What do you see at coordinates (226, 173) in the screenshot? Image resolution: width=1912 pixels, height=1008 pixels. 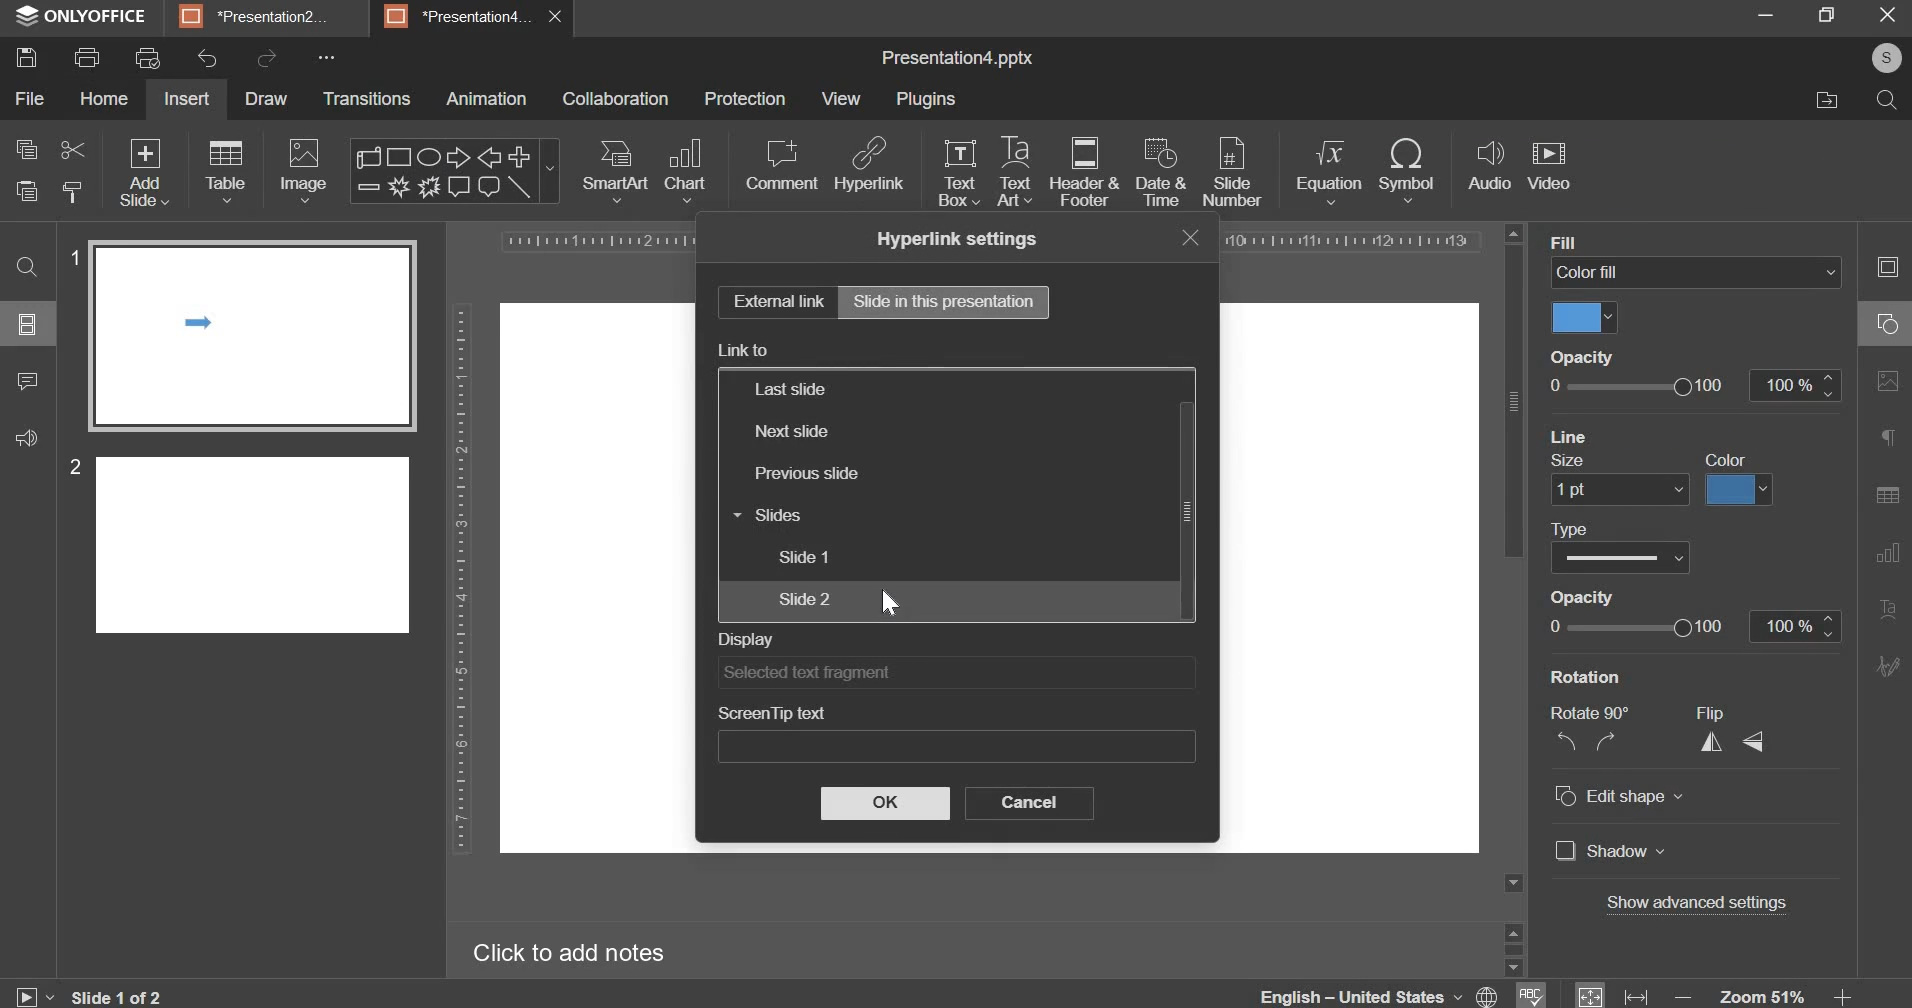 I see `table` at bounding box center [226, 173].